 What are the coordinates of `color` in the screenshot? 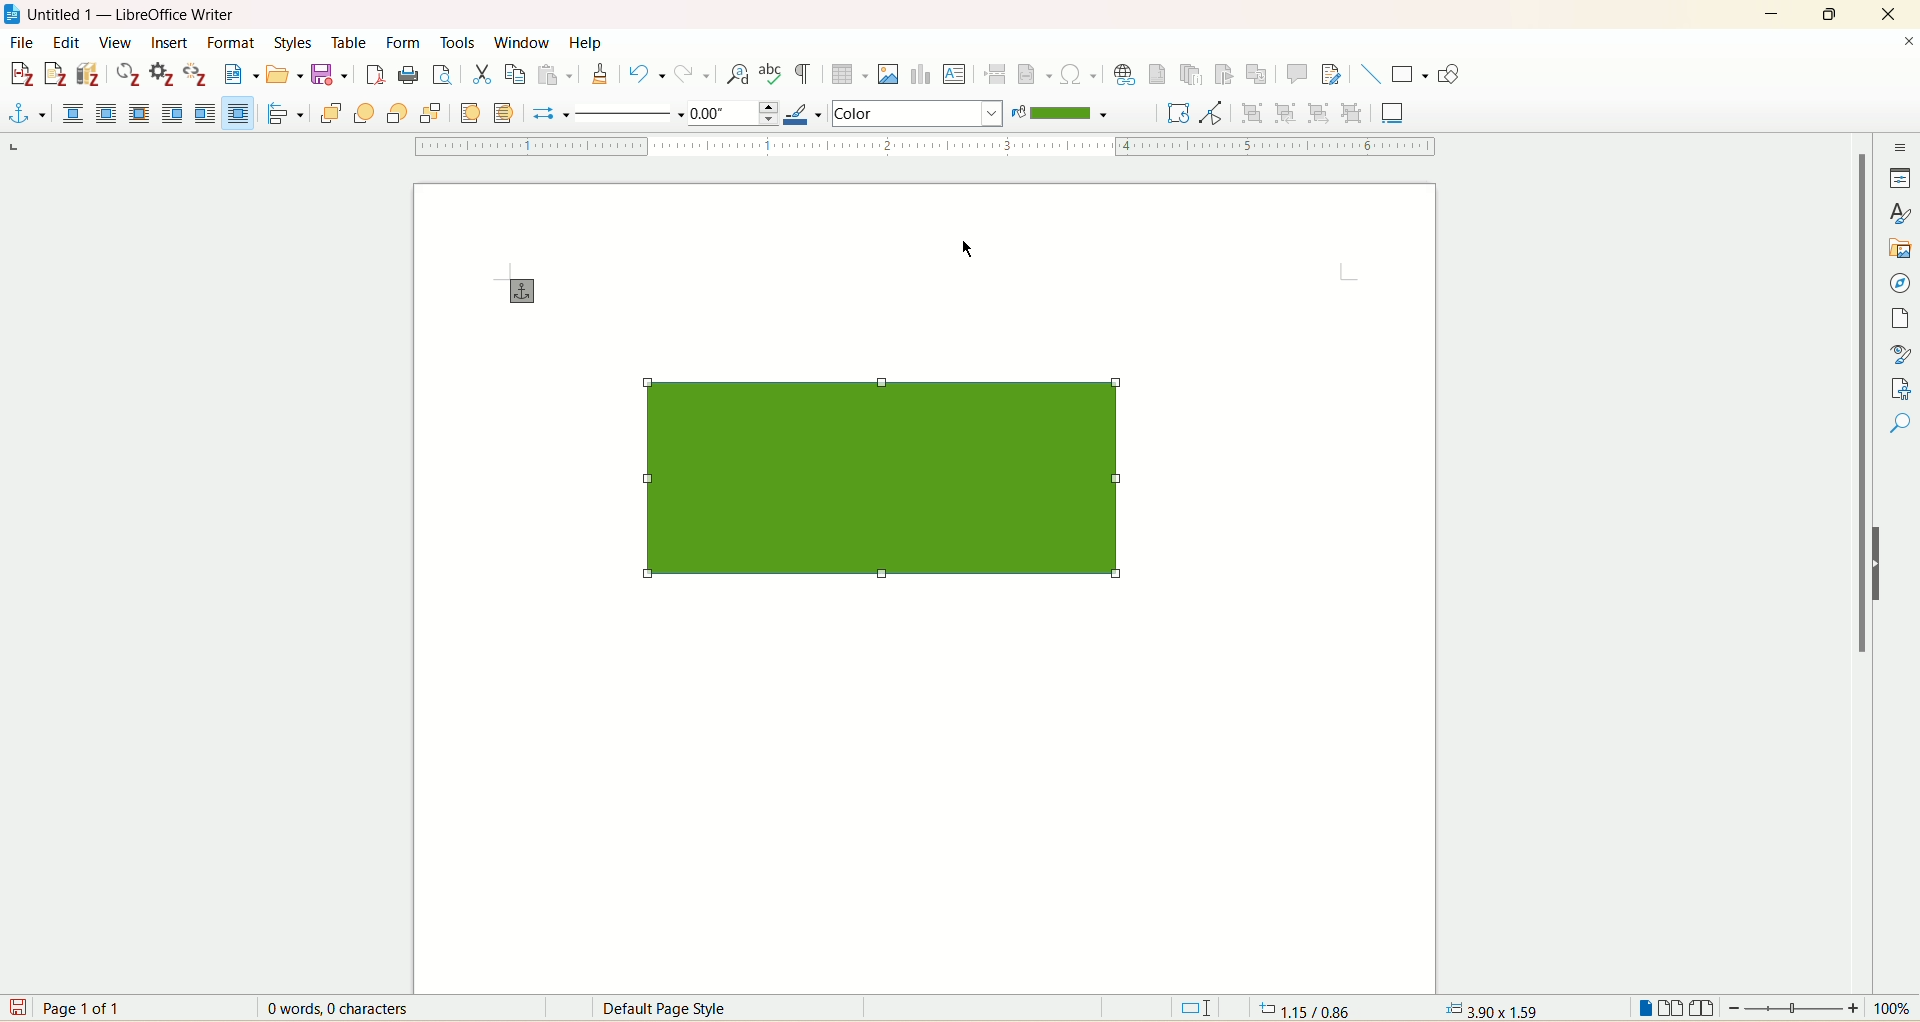 It's located at (1069, 114).